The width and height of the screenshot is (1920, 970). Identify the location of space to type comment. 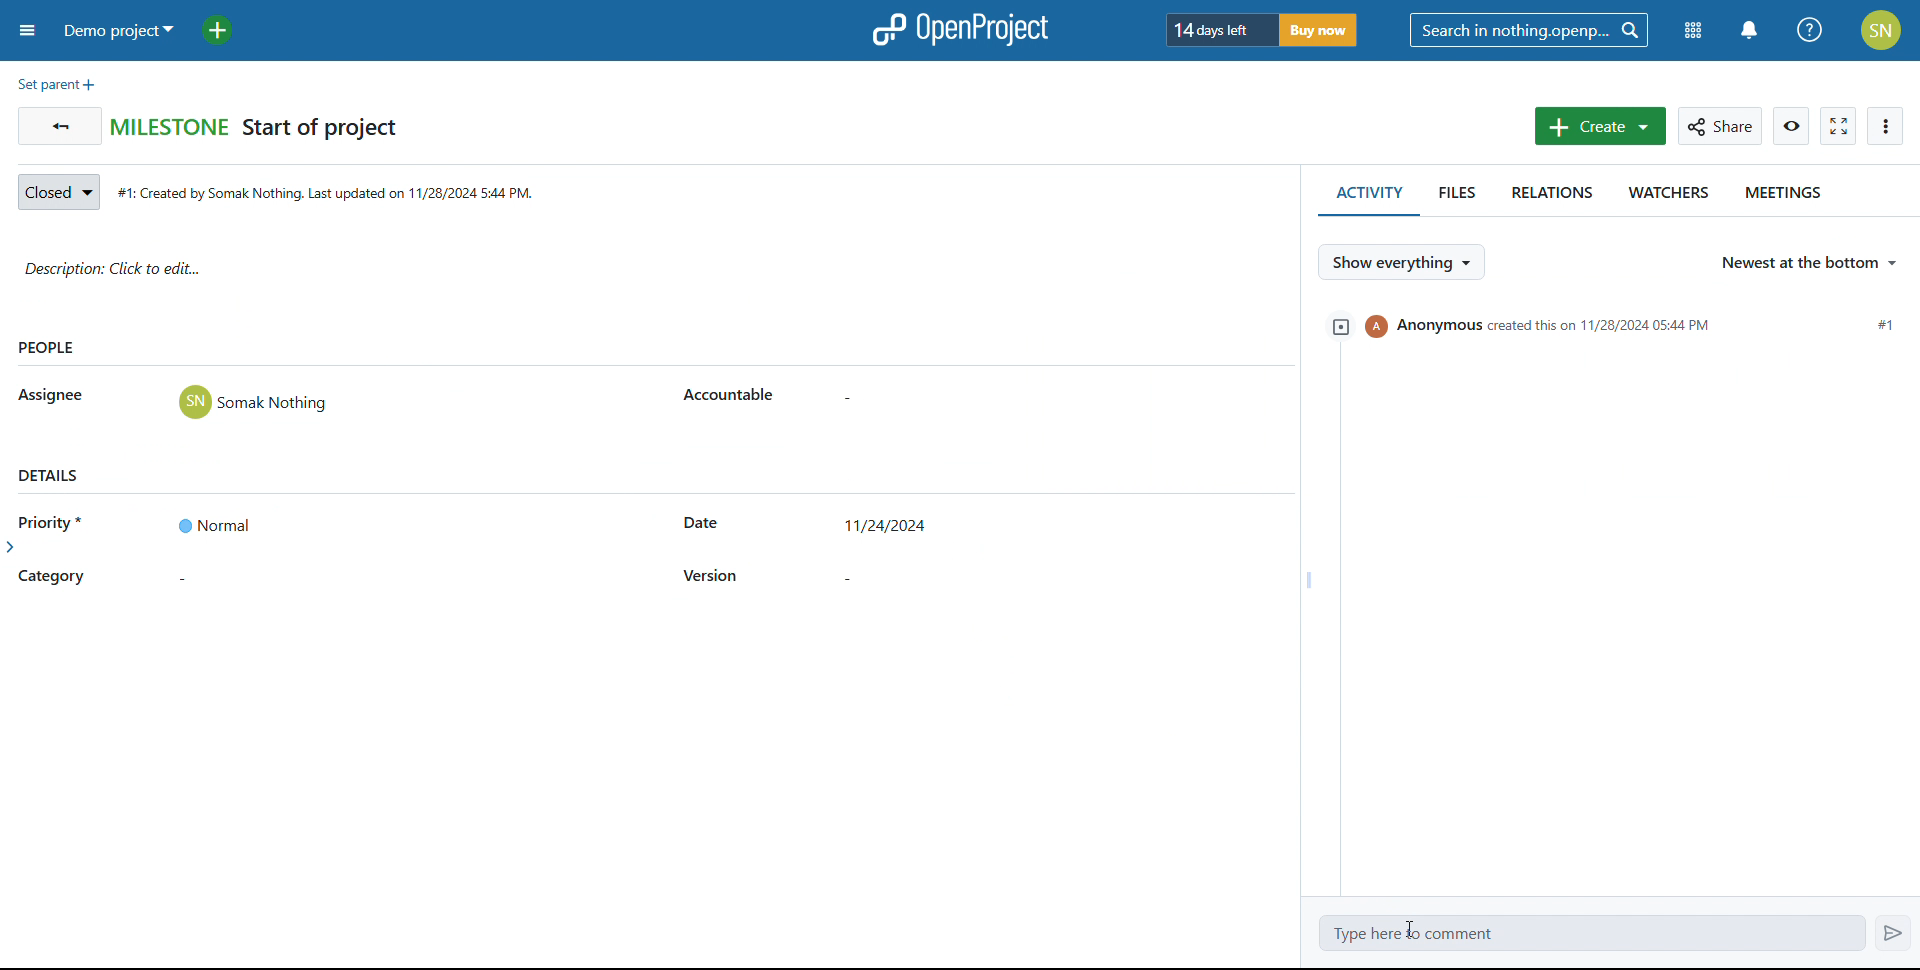
(1593, 934).